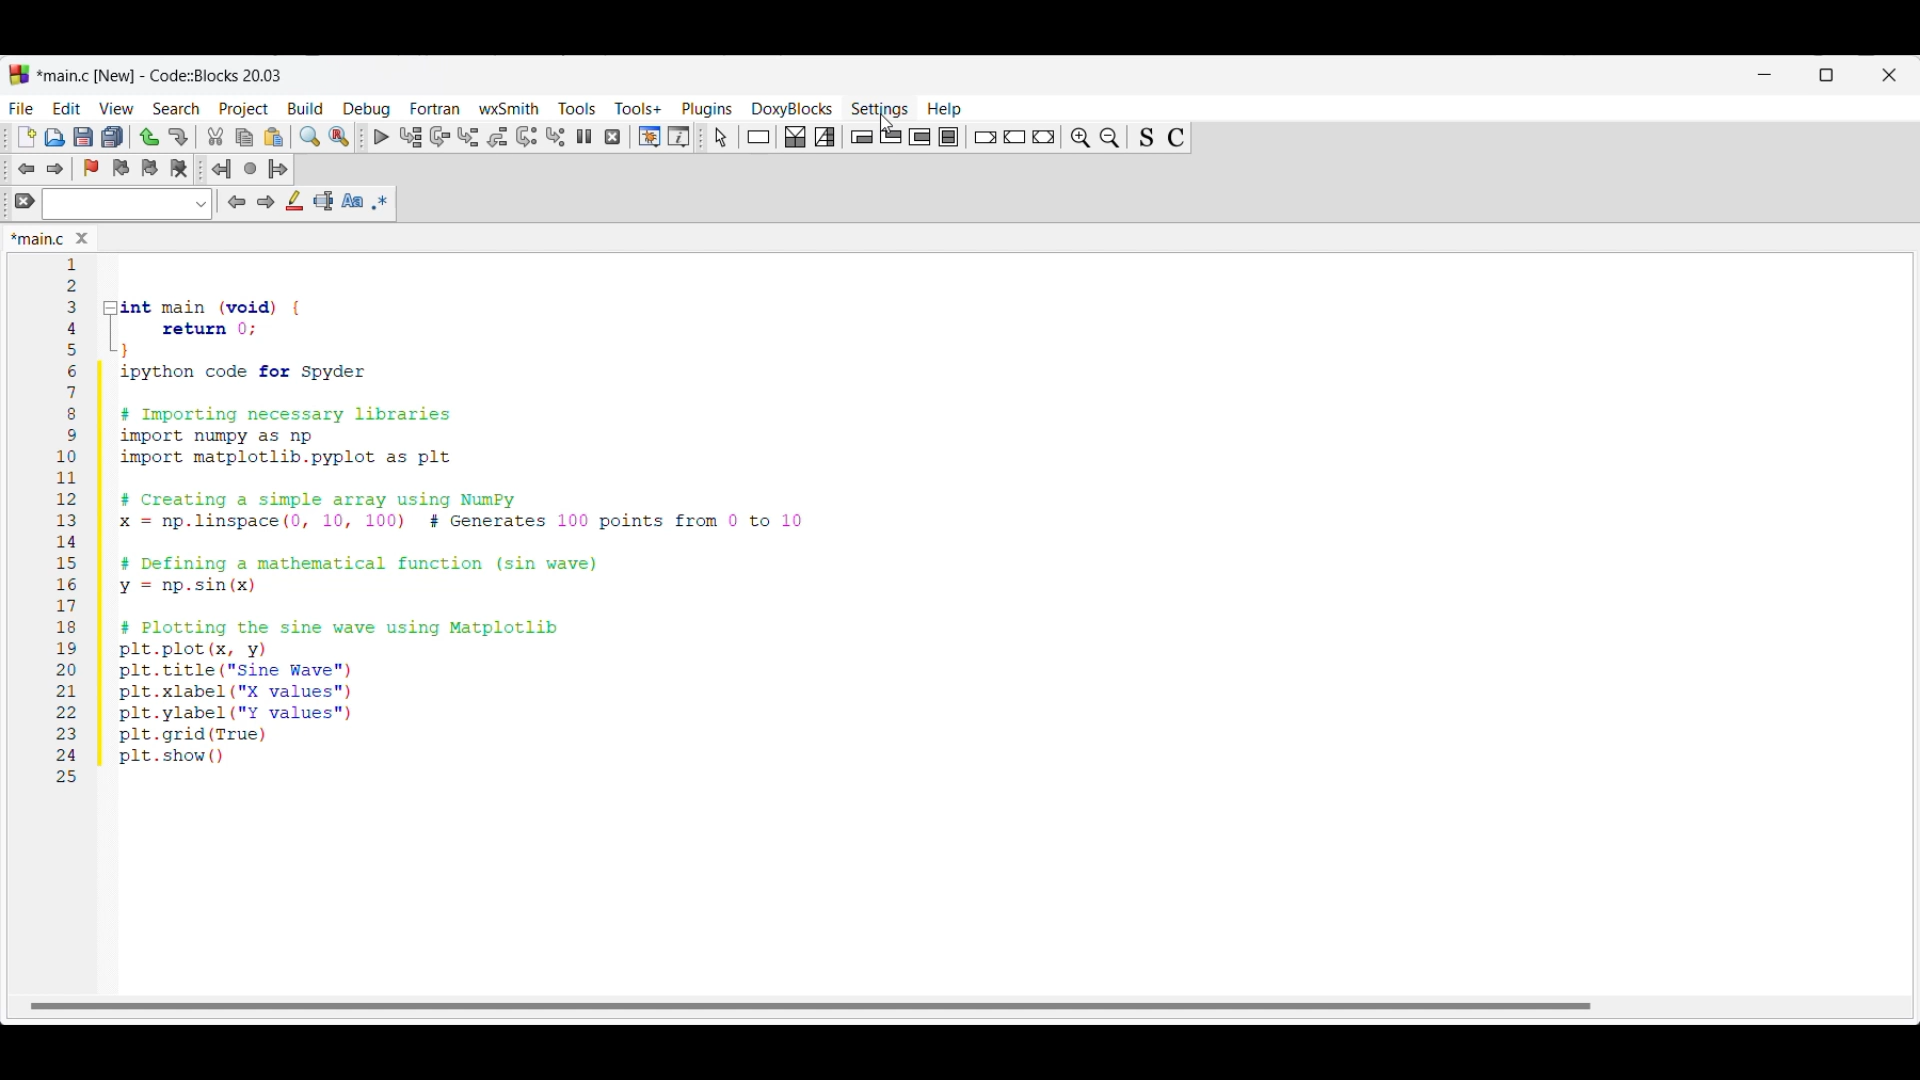 This screenshot has height=1080, width=1920. What do you see at coordinates (163, 75) in the screenshot?
I see `Project name, software name and version` at bounding box center [163, 75].